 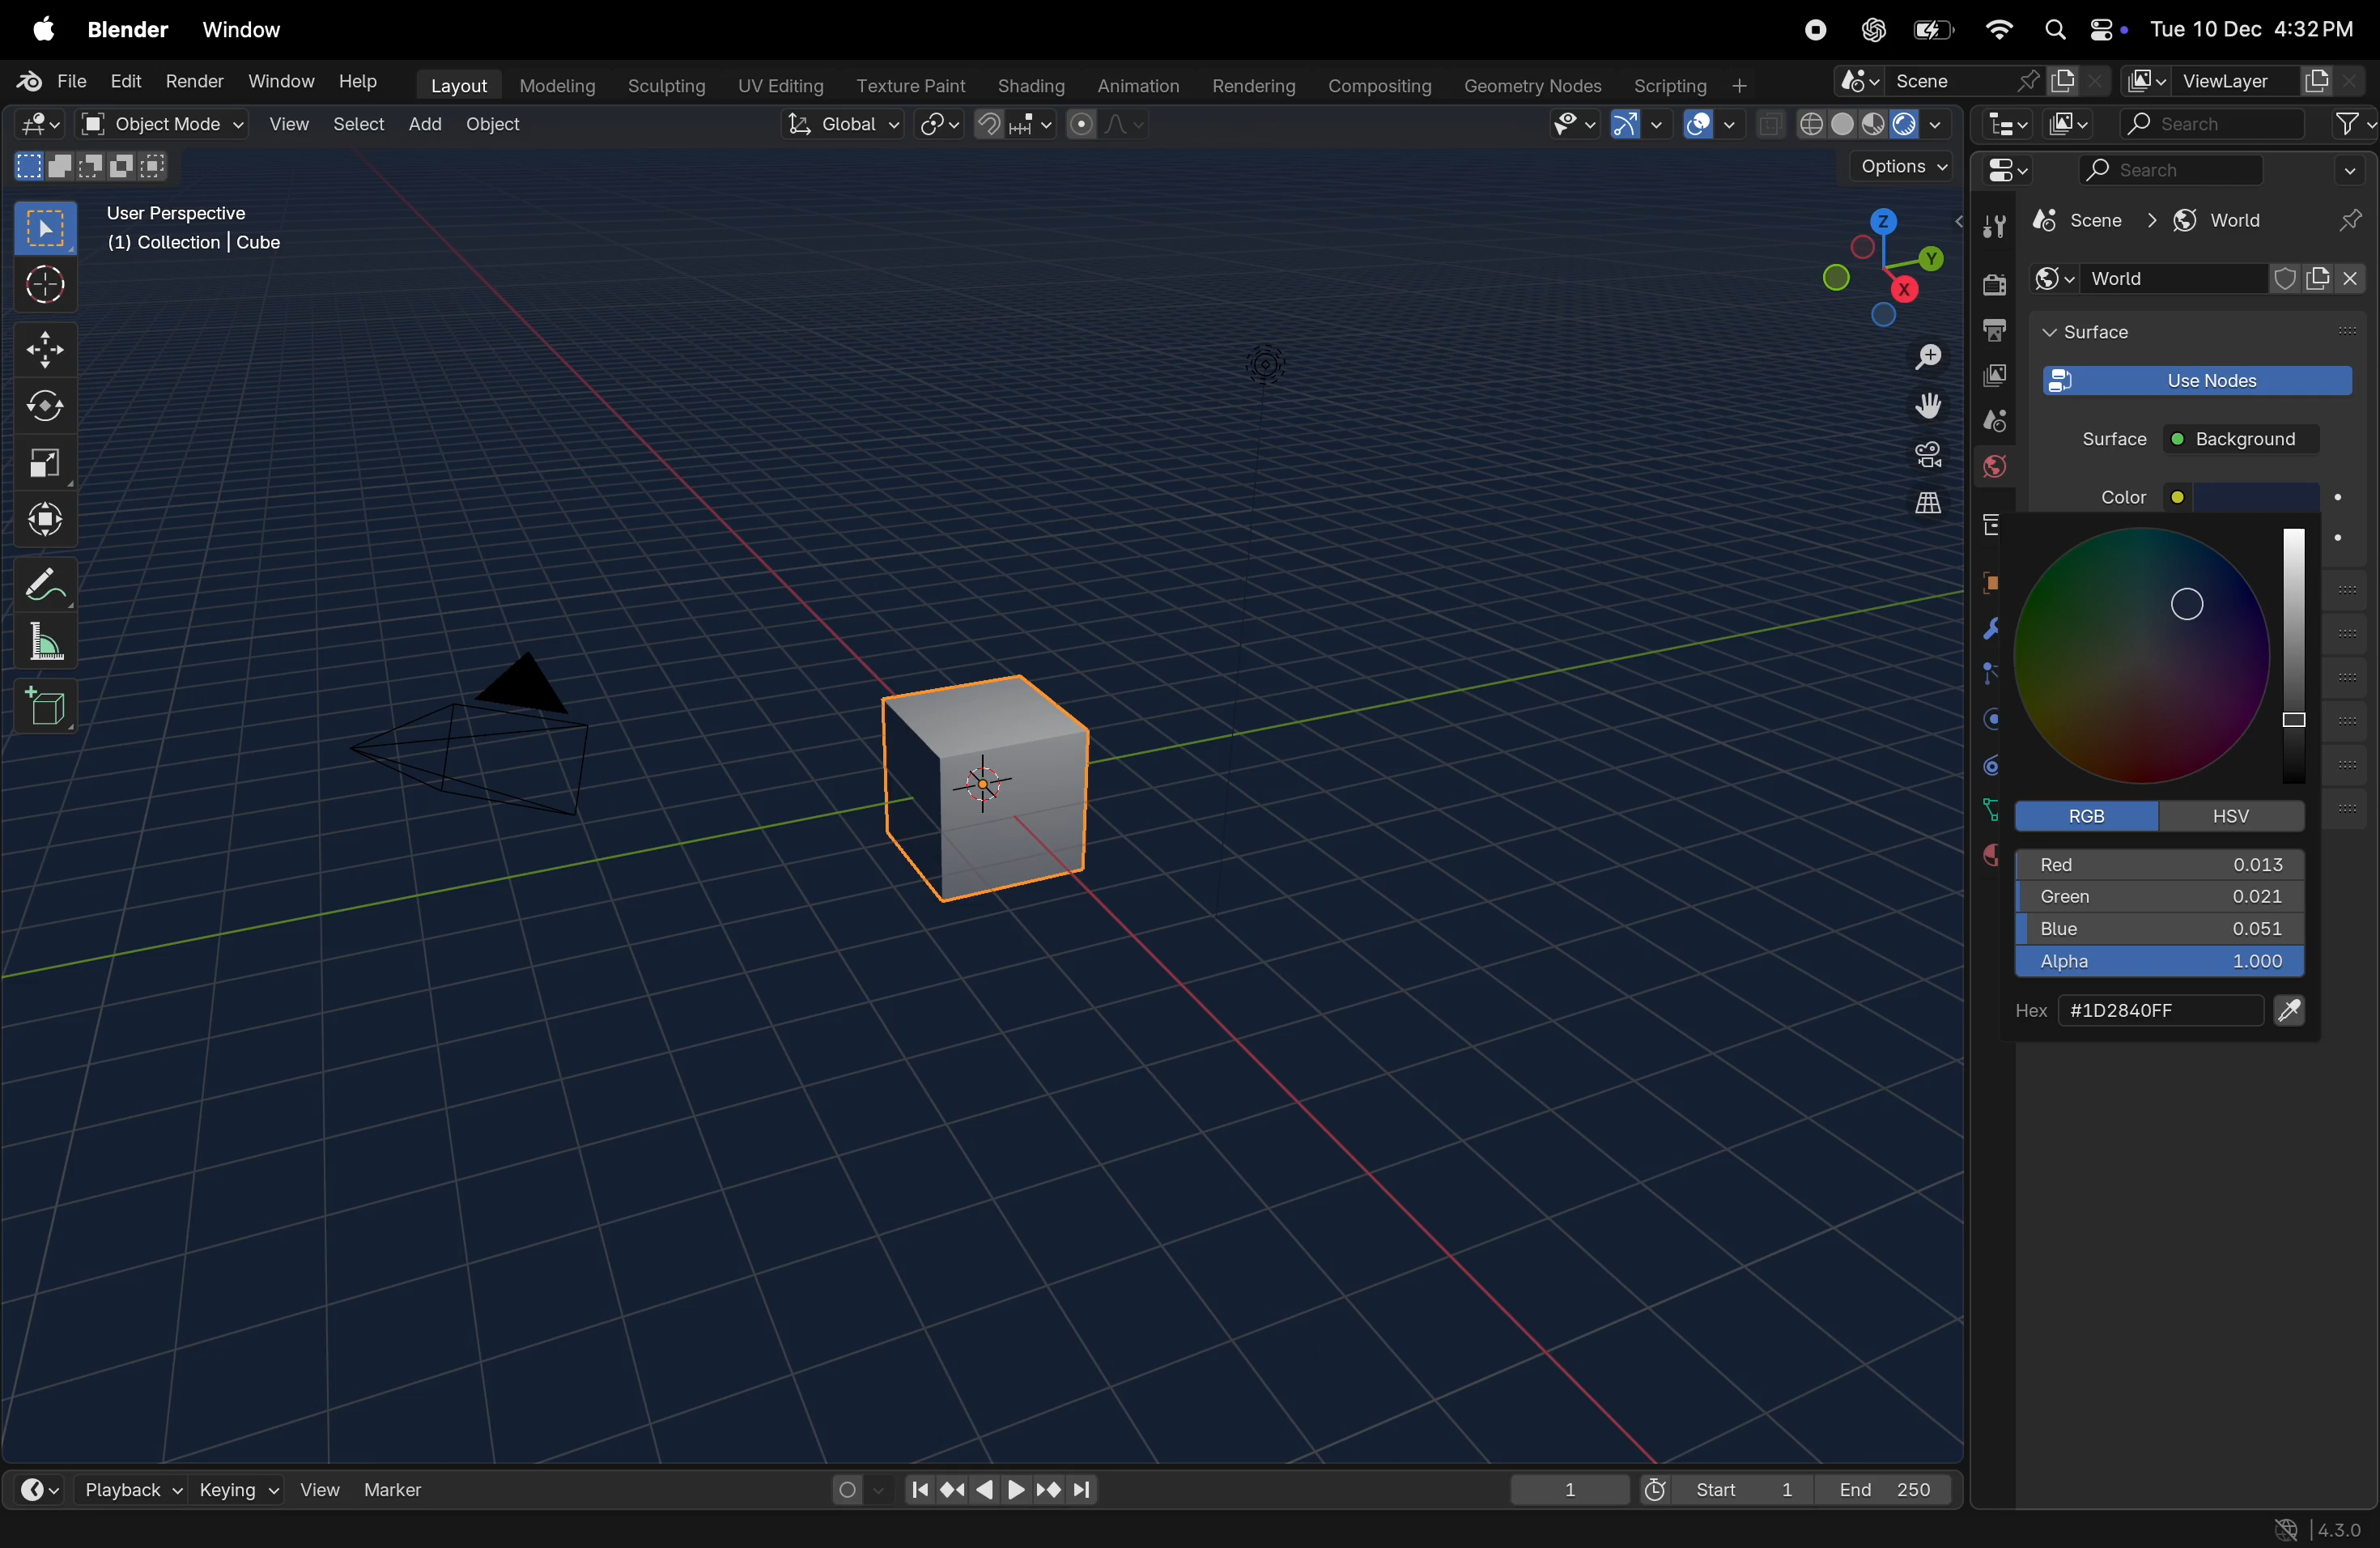 What do you see at coordinates (353, 126) in the screenshot?
I see `select` at bounding box center [353, 126].